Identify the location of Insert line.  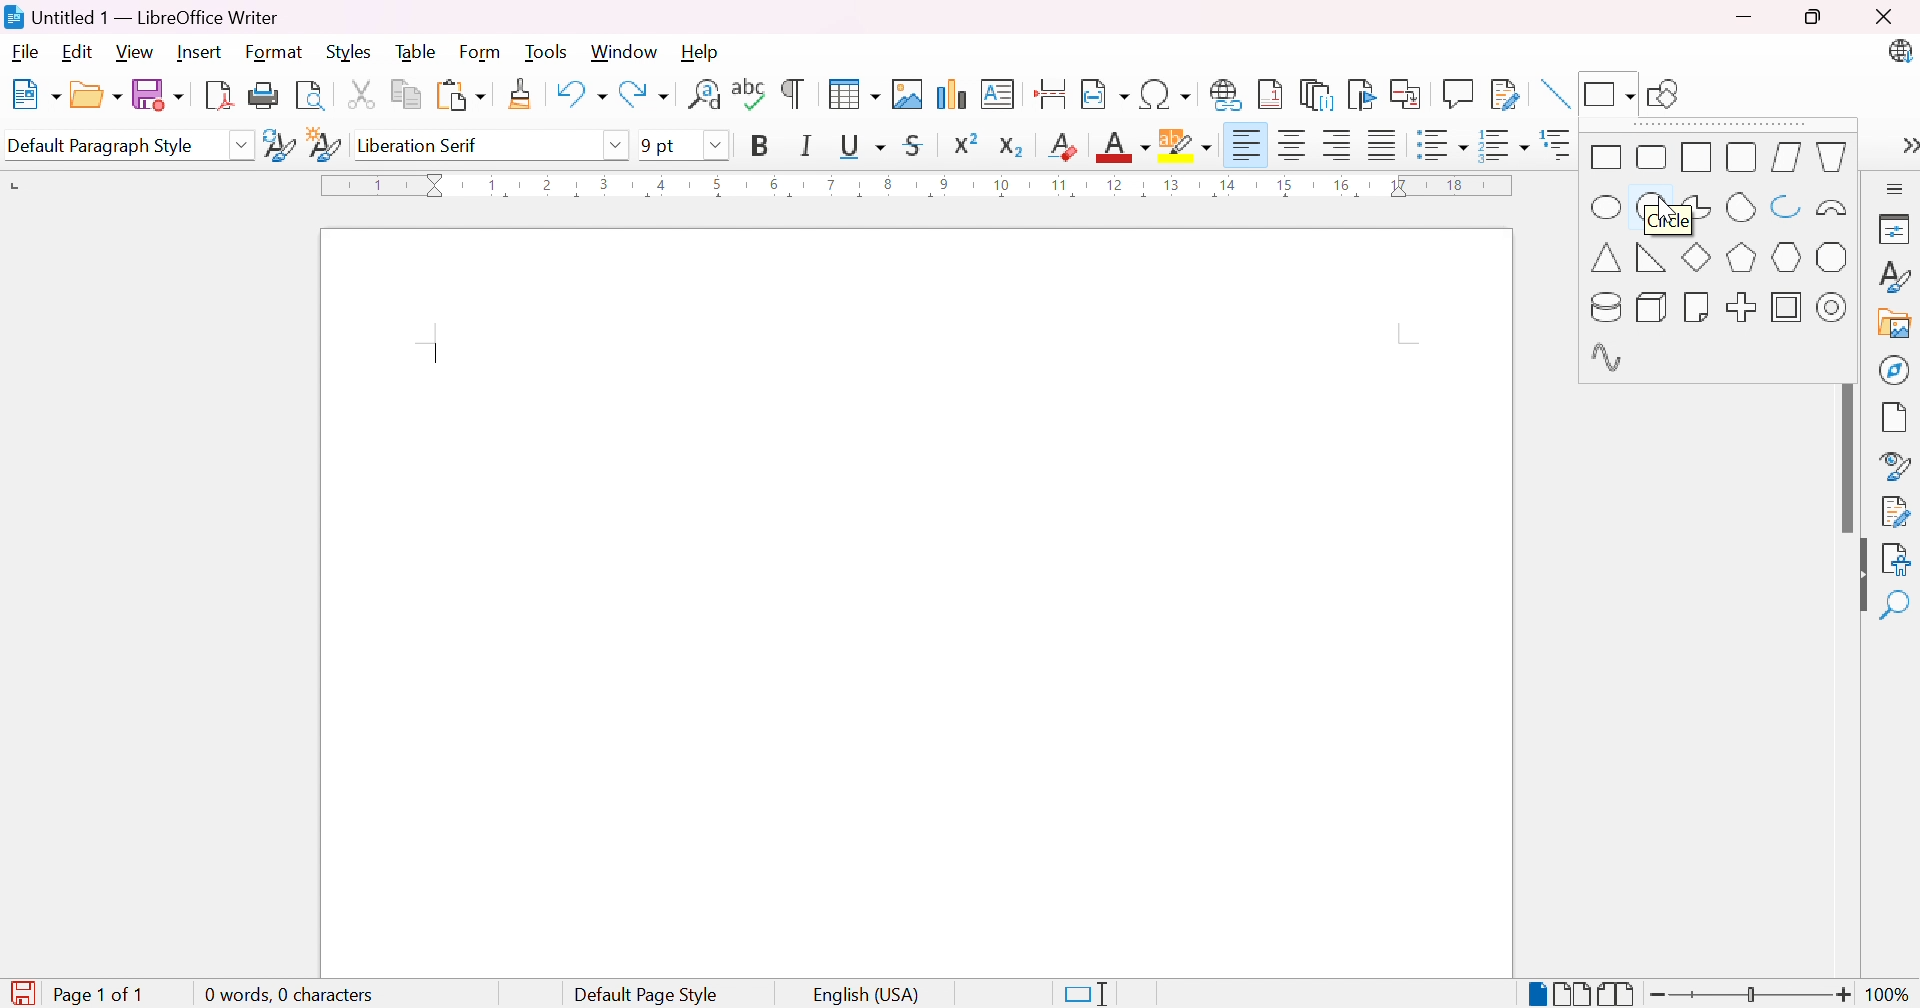
(1557, 94).